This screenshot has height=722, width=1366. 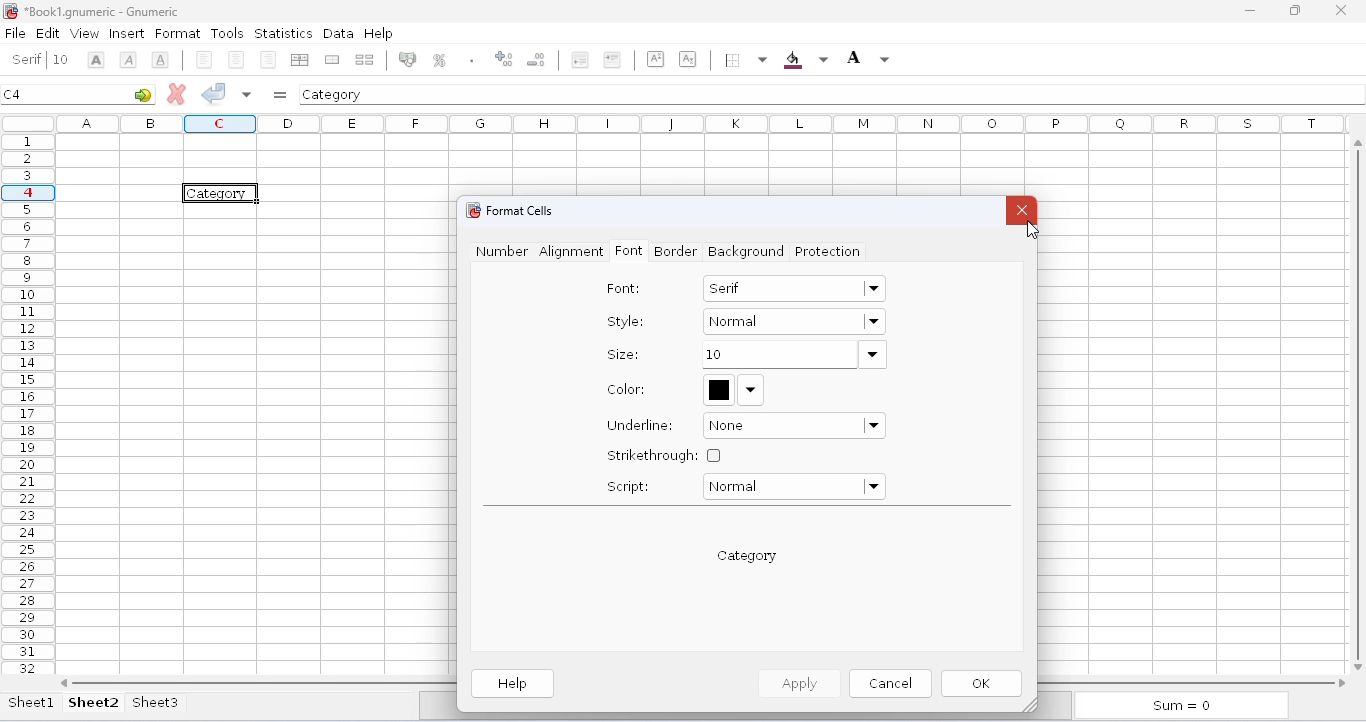 I want to click on size:, so click(x=622, y=354).